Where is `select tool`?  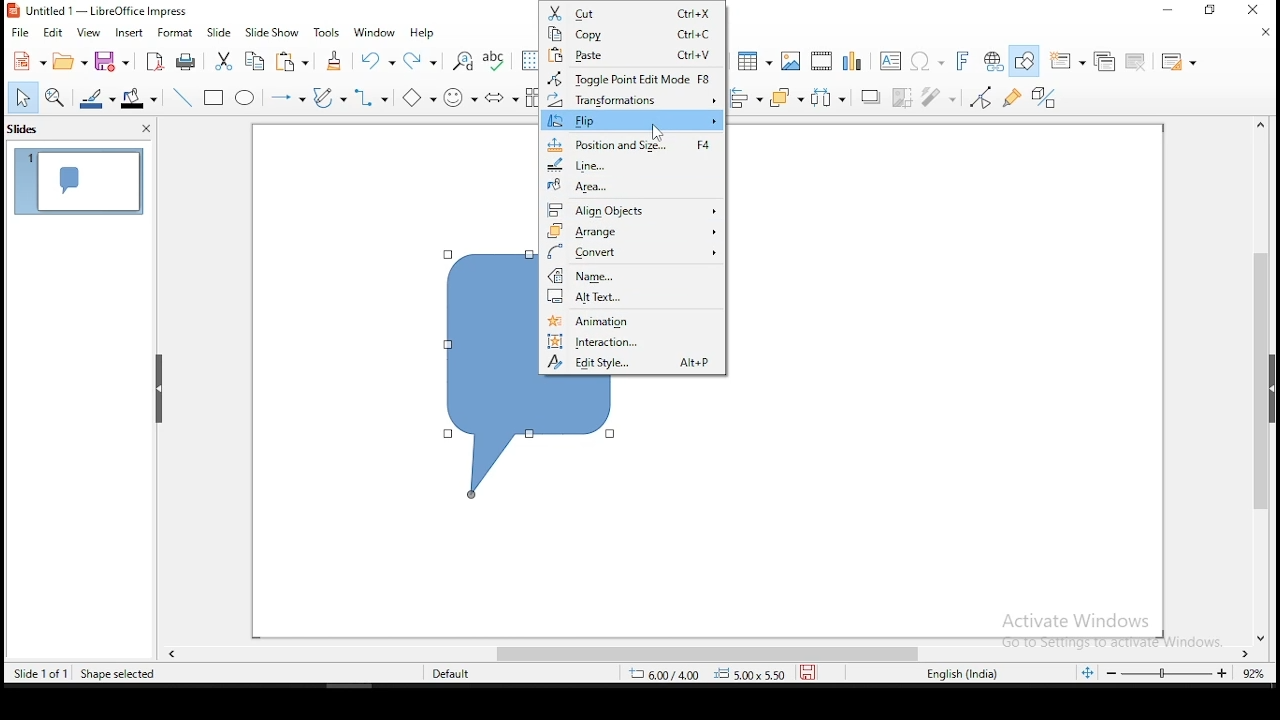 select tool is located at coordinates (24, 97).